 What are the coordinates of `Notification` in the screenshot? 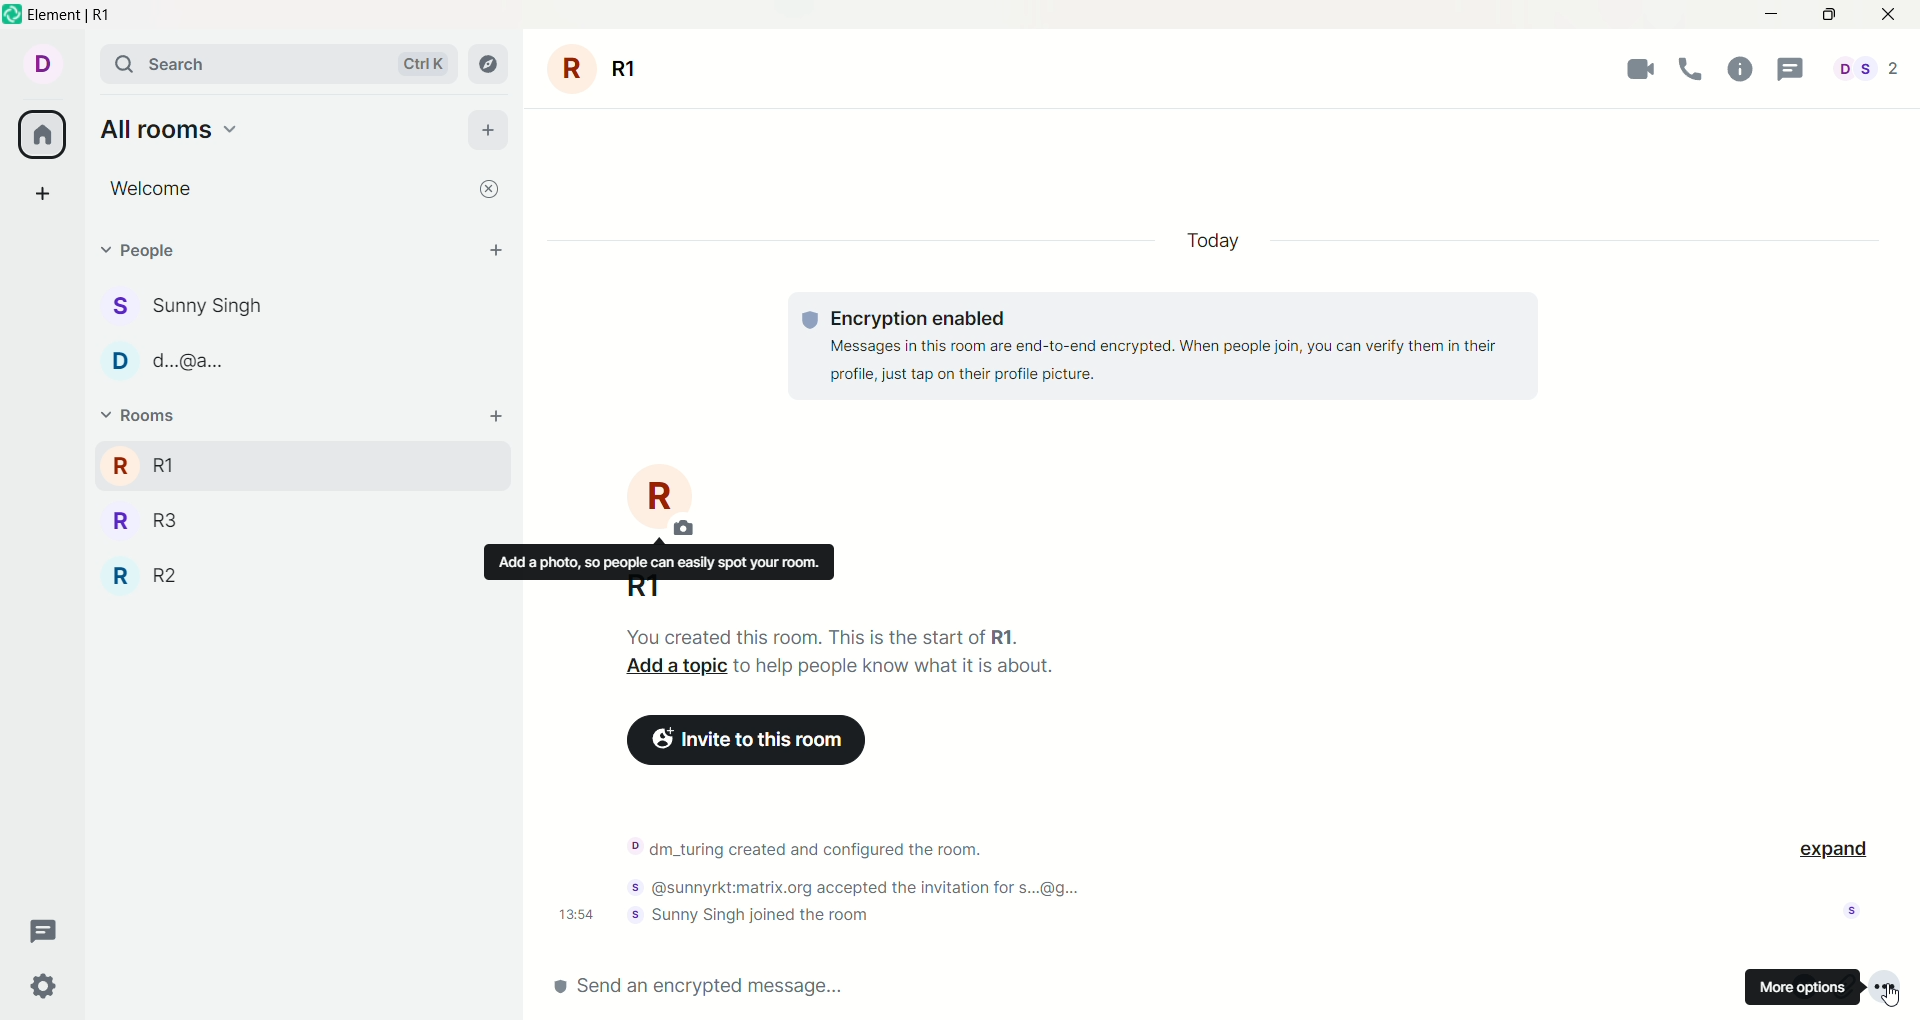 It's located at (864, 887).